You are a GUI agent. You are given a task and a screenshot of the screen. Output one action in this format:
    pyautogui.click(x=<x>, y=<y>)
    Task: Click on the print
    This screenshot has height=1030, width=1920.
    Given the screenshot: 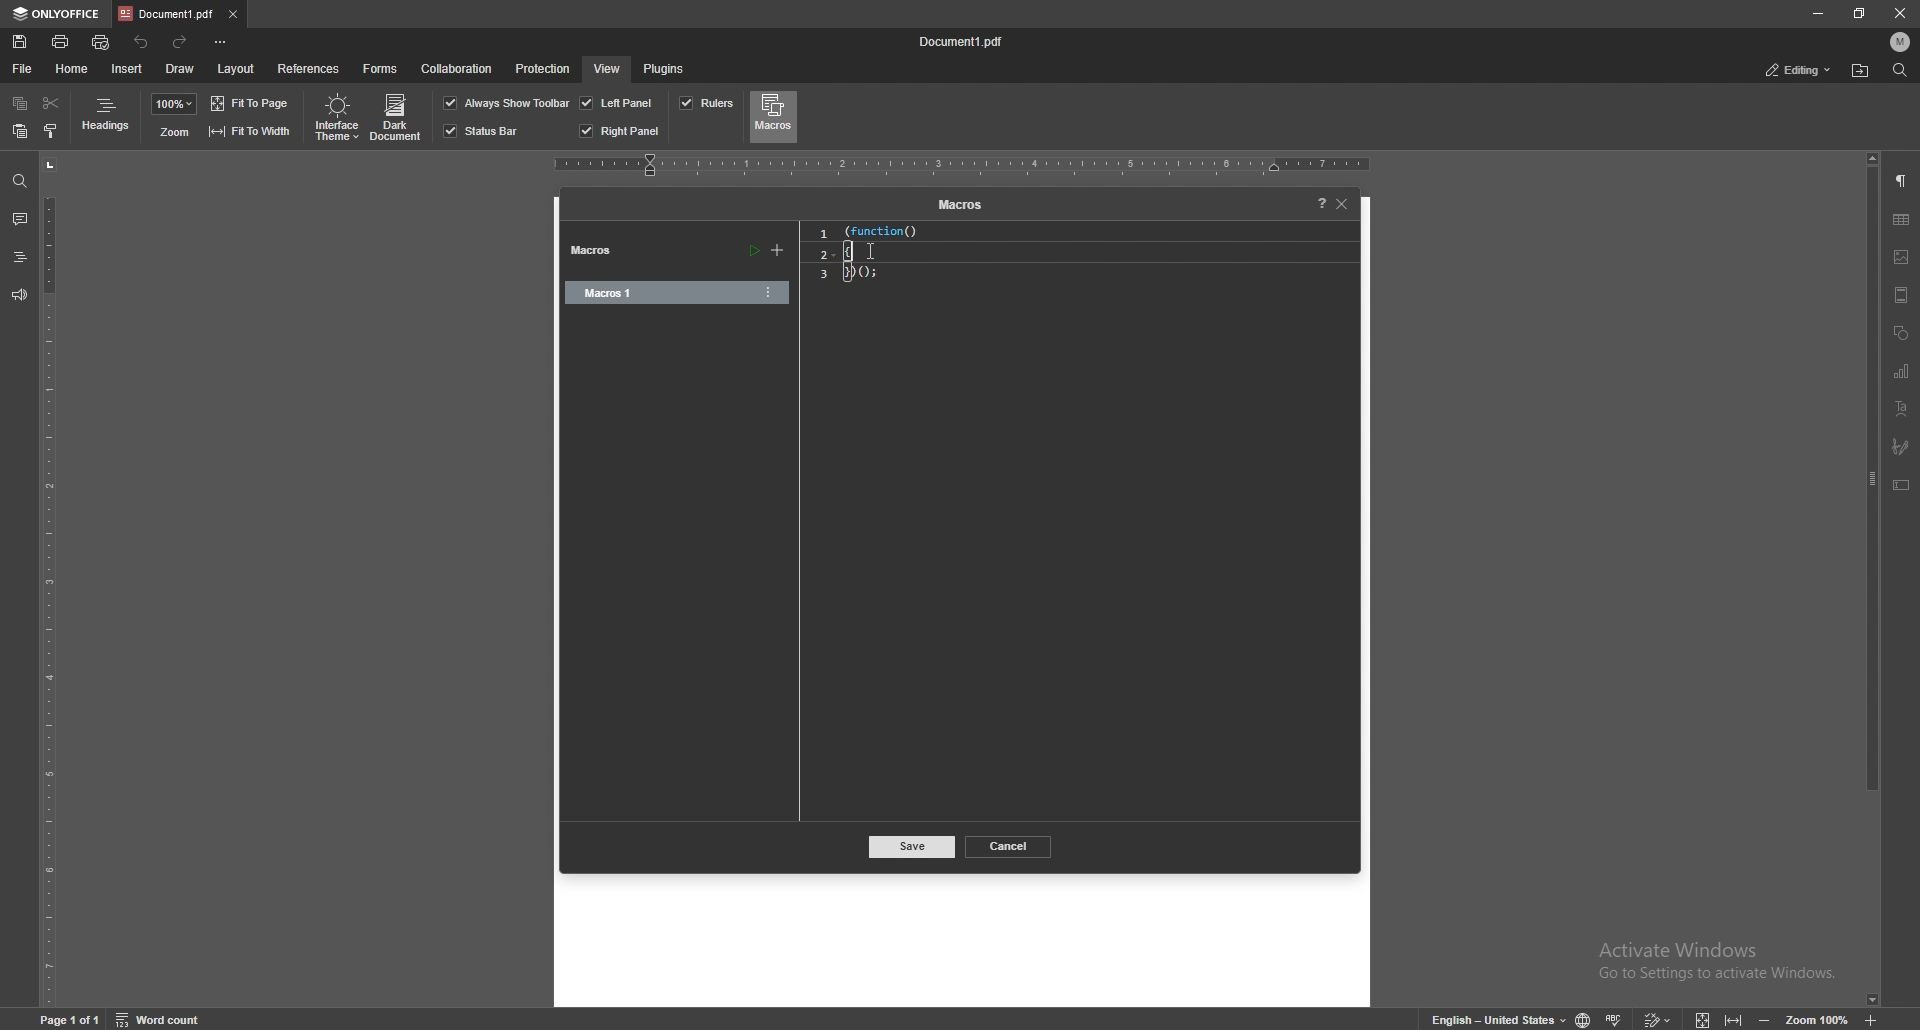 What is the action you would take?
    pyautogui.click(x=61, y=40)
    